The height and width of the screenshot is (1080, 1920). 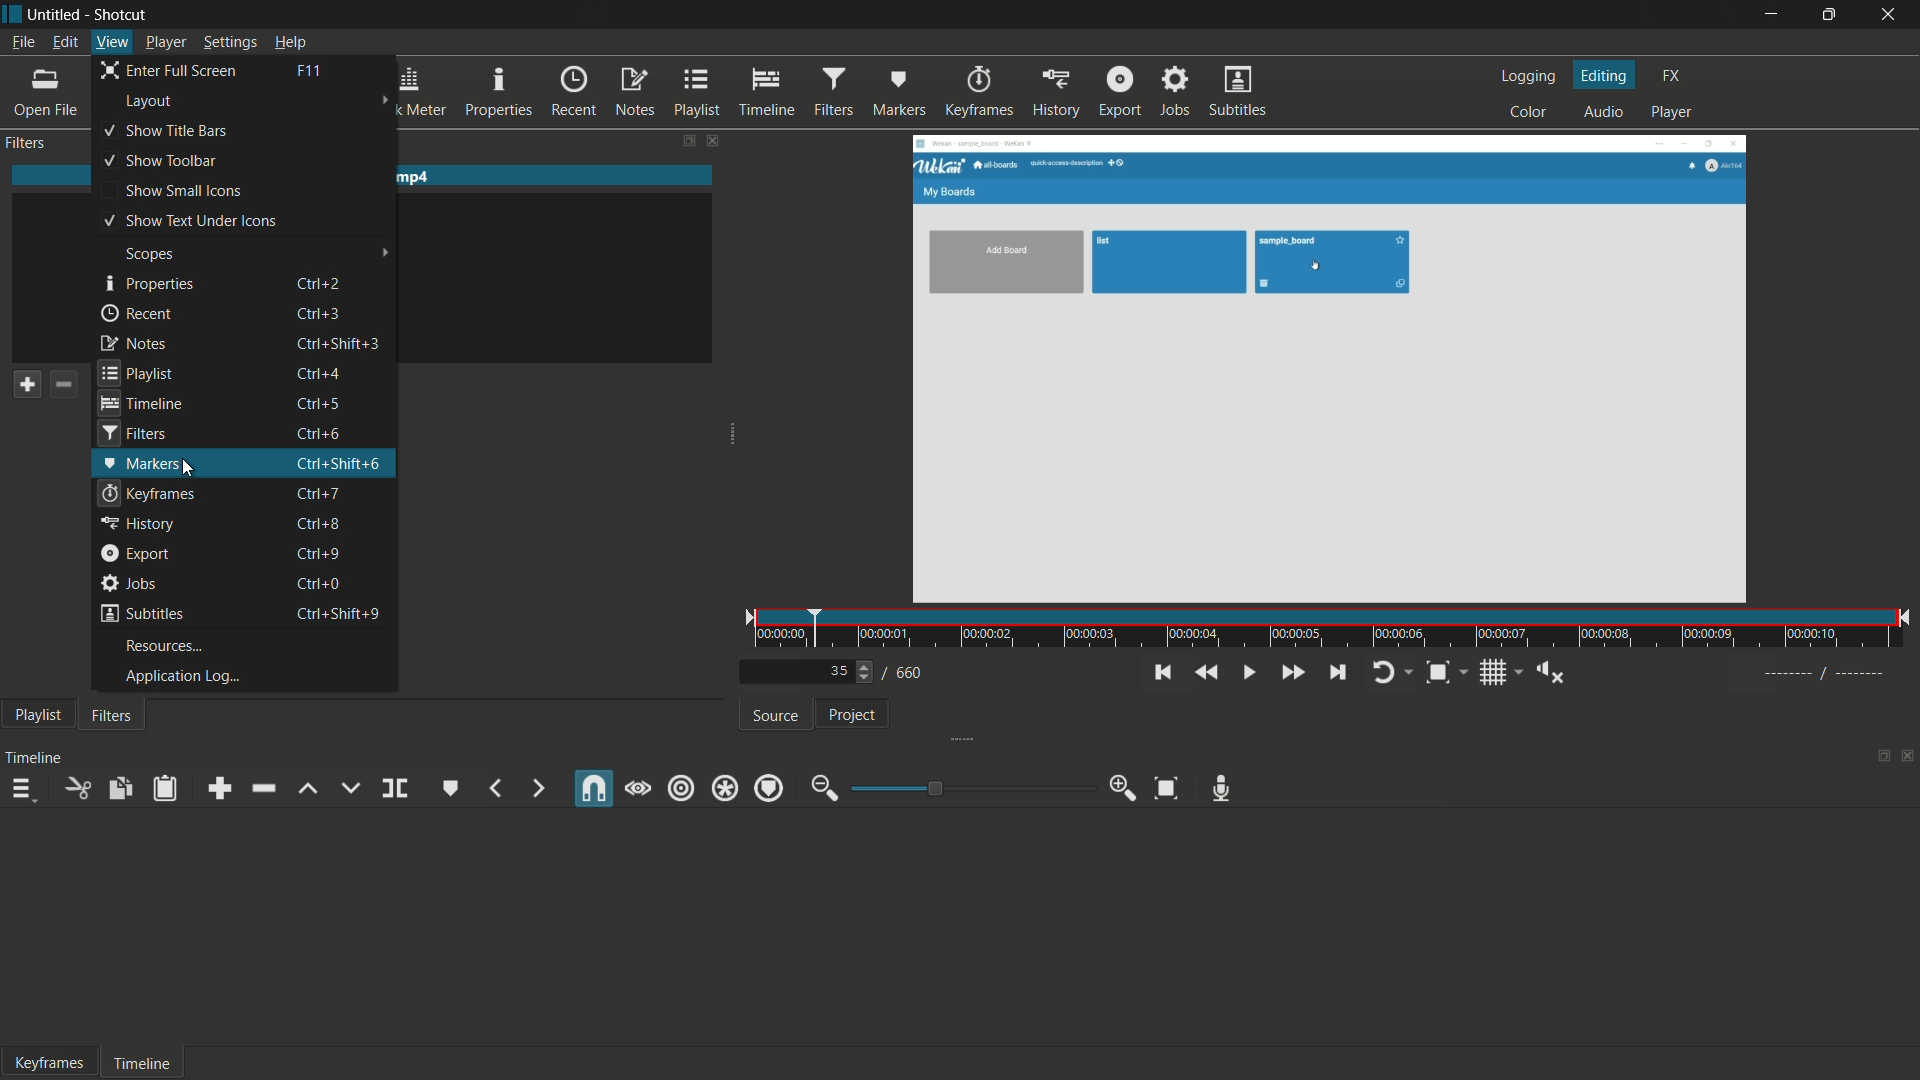 What do you see at coordinates (150, 284) in the screenshot?
I see `properties` at bounding box center [150, 284].